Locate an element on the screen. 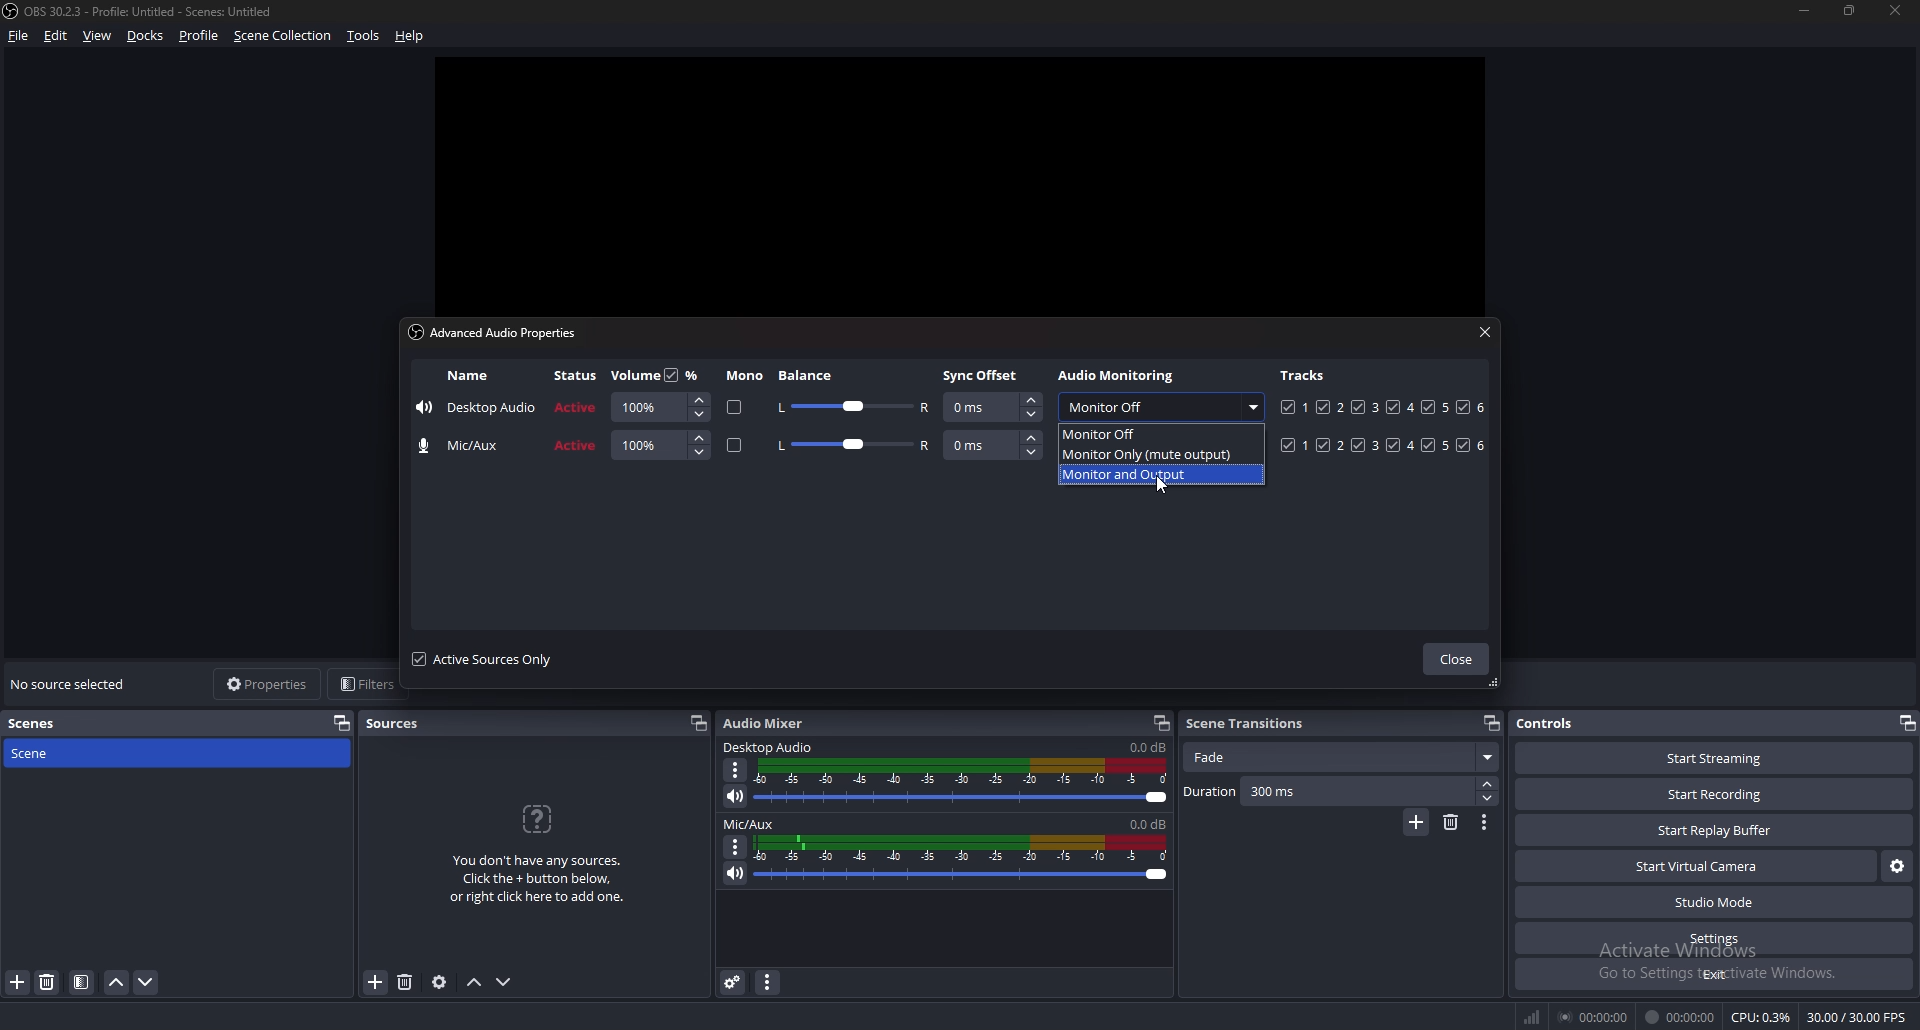 The height and width of the screenshot is (1030, 1920). remove source is located at coordinates (406, 981).